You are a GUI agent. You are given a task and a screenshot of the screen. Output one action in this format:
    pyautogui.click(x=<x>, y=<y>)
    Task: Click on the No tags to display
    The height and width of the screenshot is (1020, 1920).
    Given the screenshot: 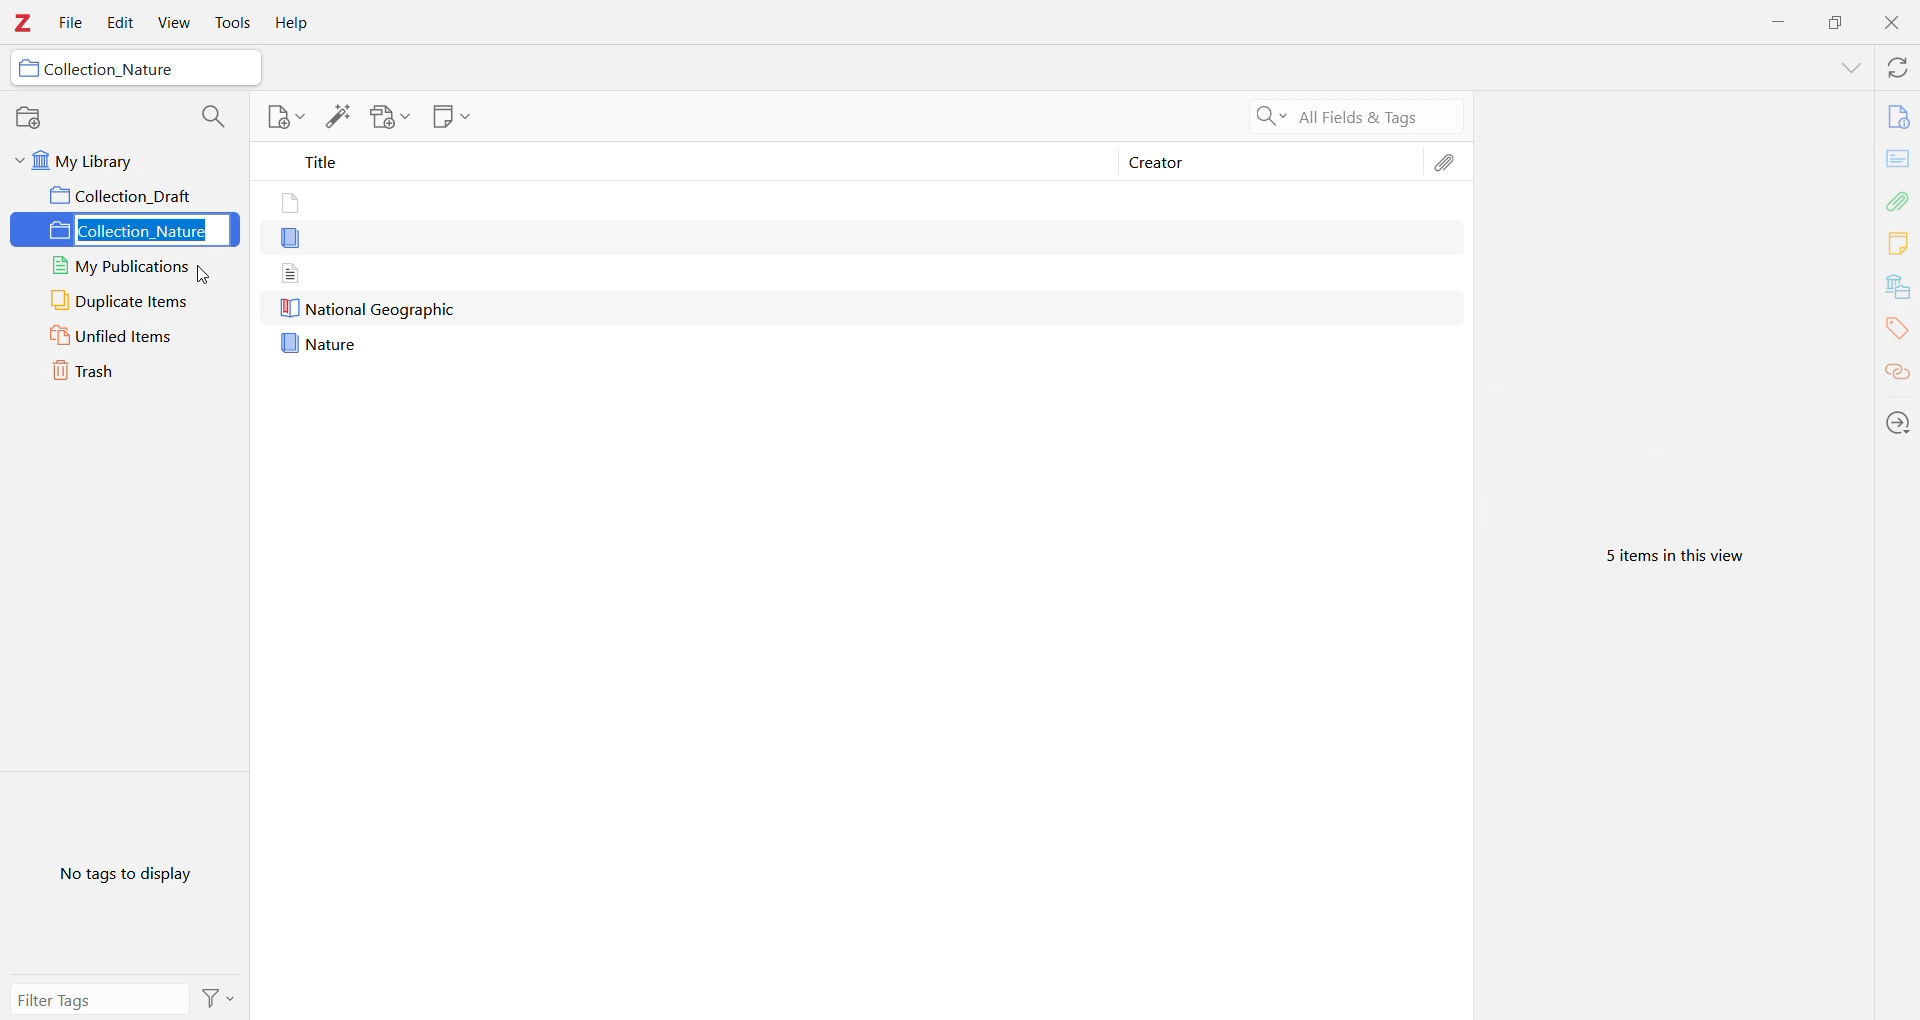 What is the action you would take?
    pyautogui.click(x=123, y=873)
    